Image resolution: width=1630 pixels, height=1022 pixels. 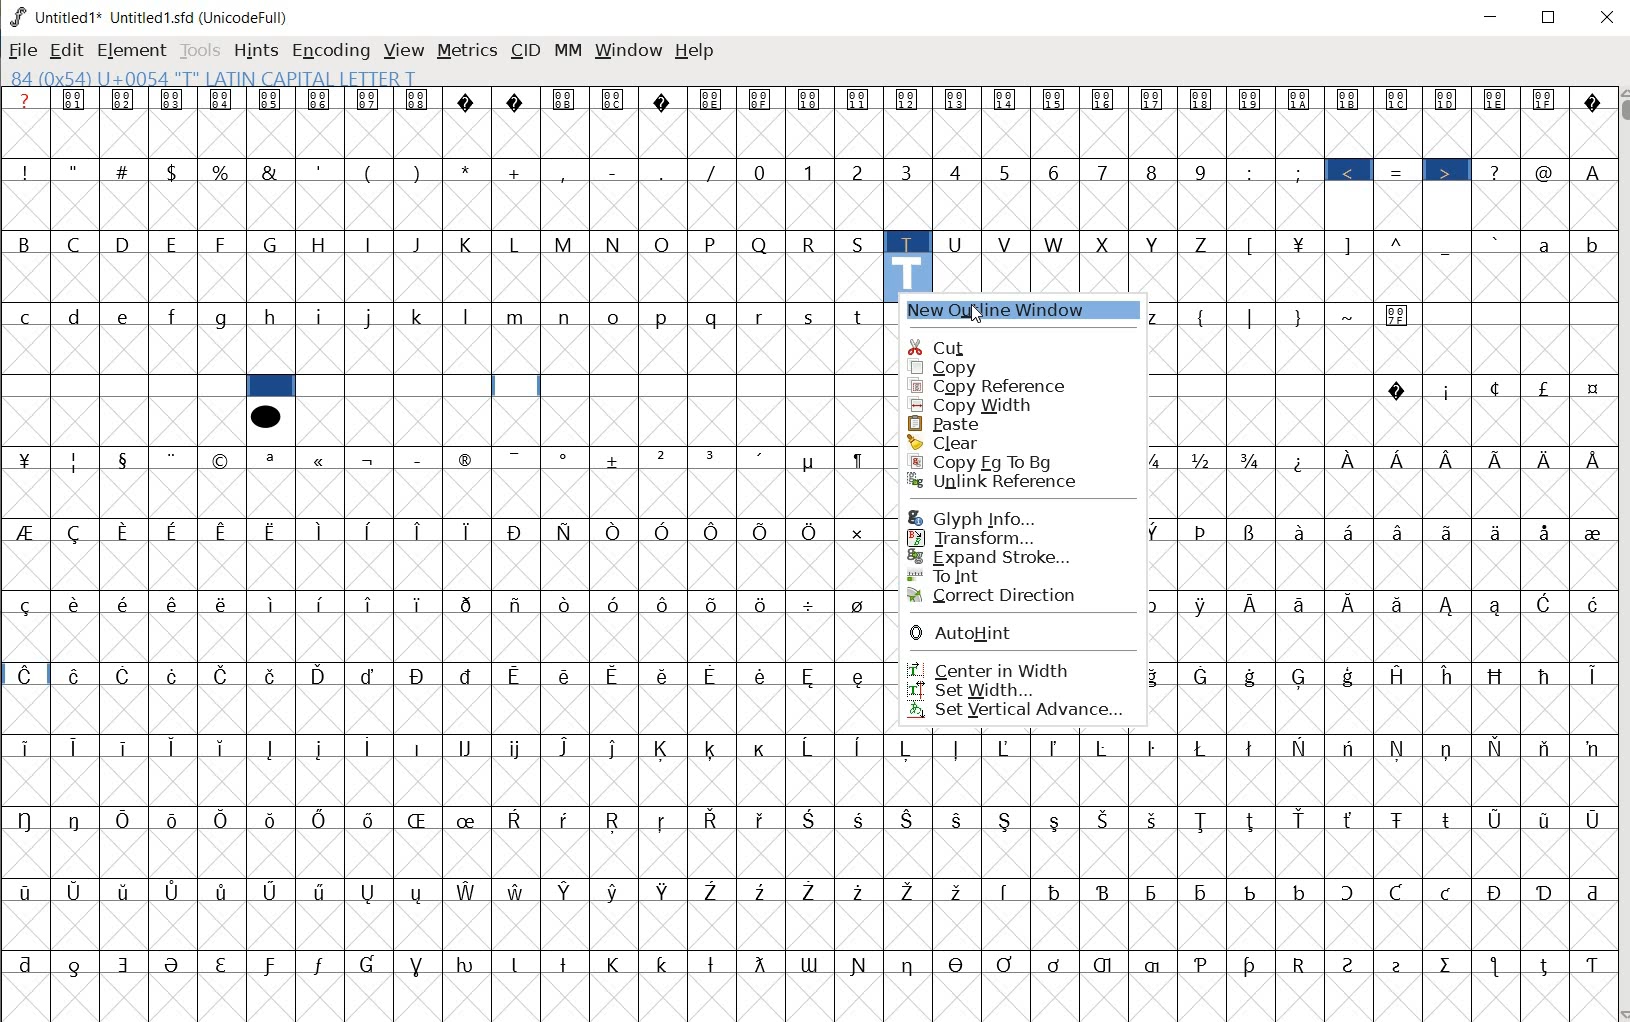 I want to click on Symbol, so click(x=177, y=891).